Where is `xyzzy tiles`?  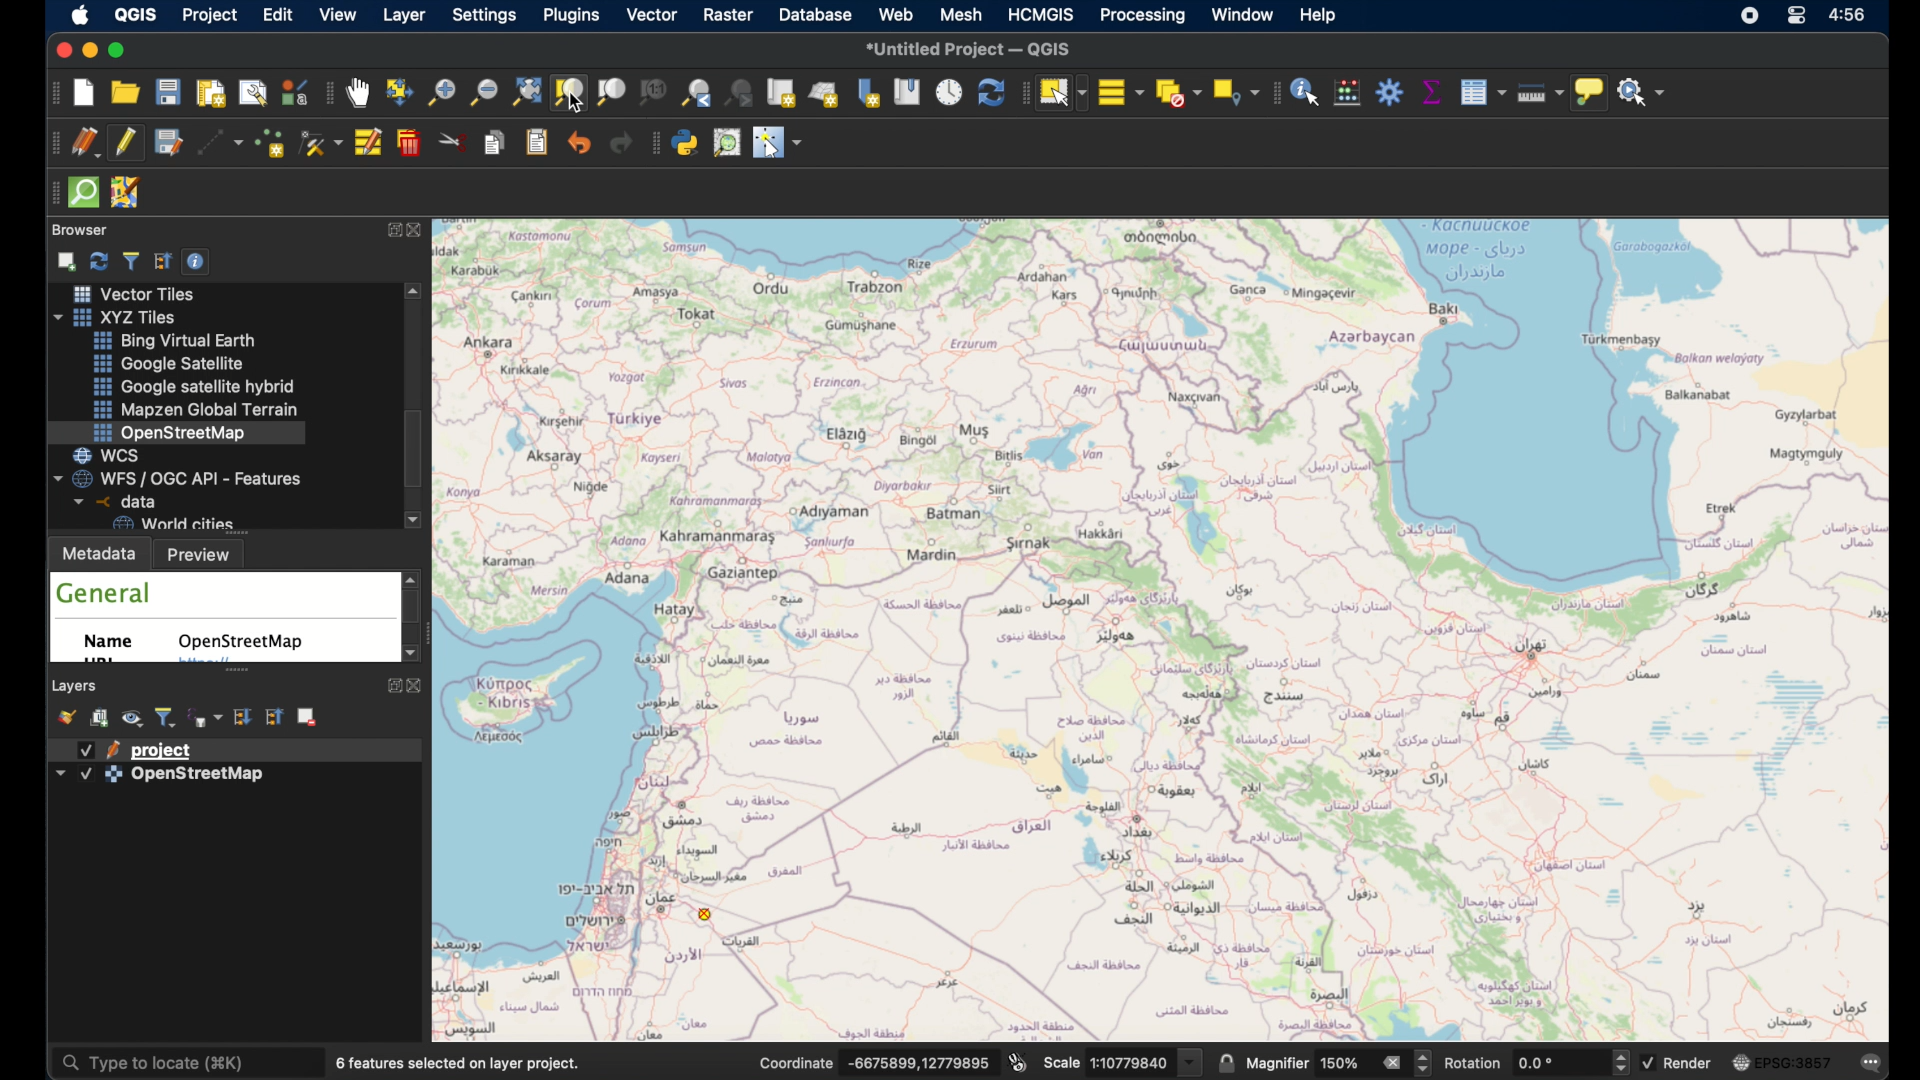
xyzzy tiles is located at coordinates (124, 317).